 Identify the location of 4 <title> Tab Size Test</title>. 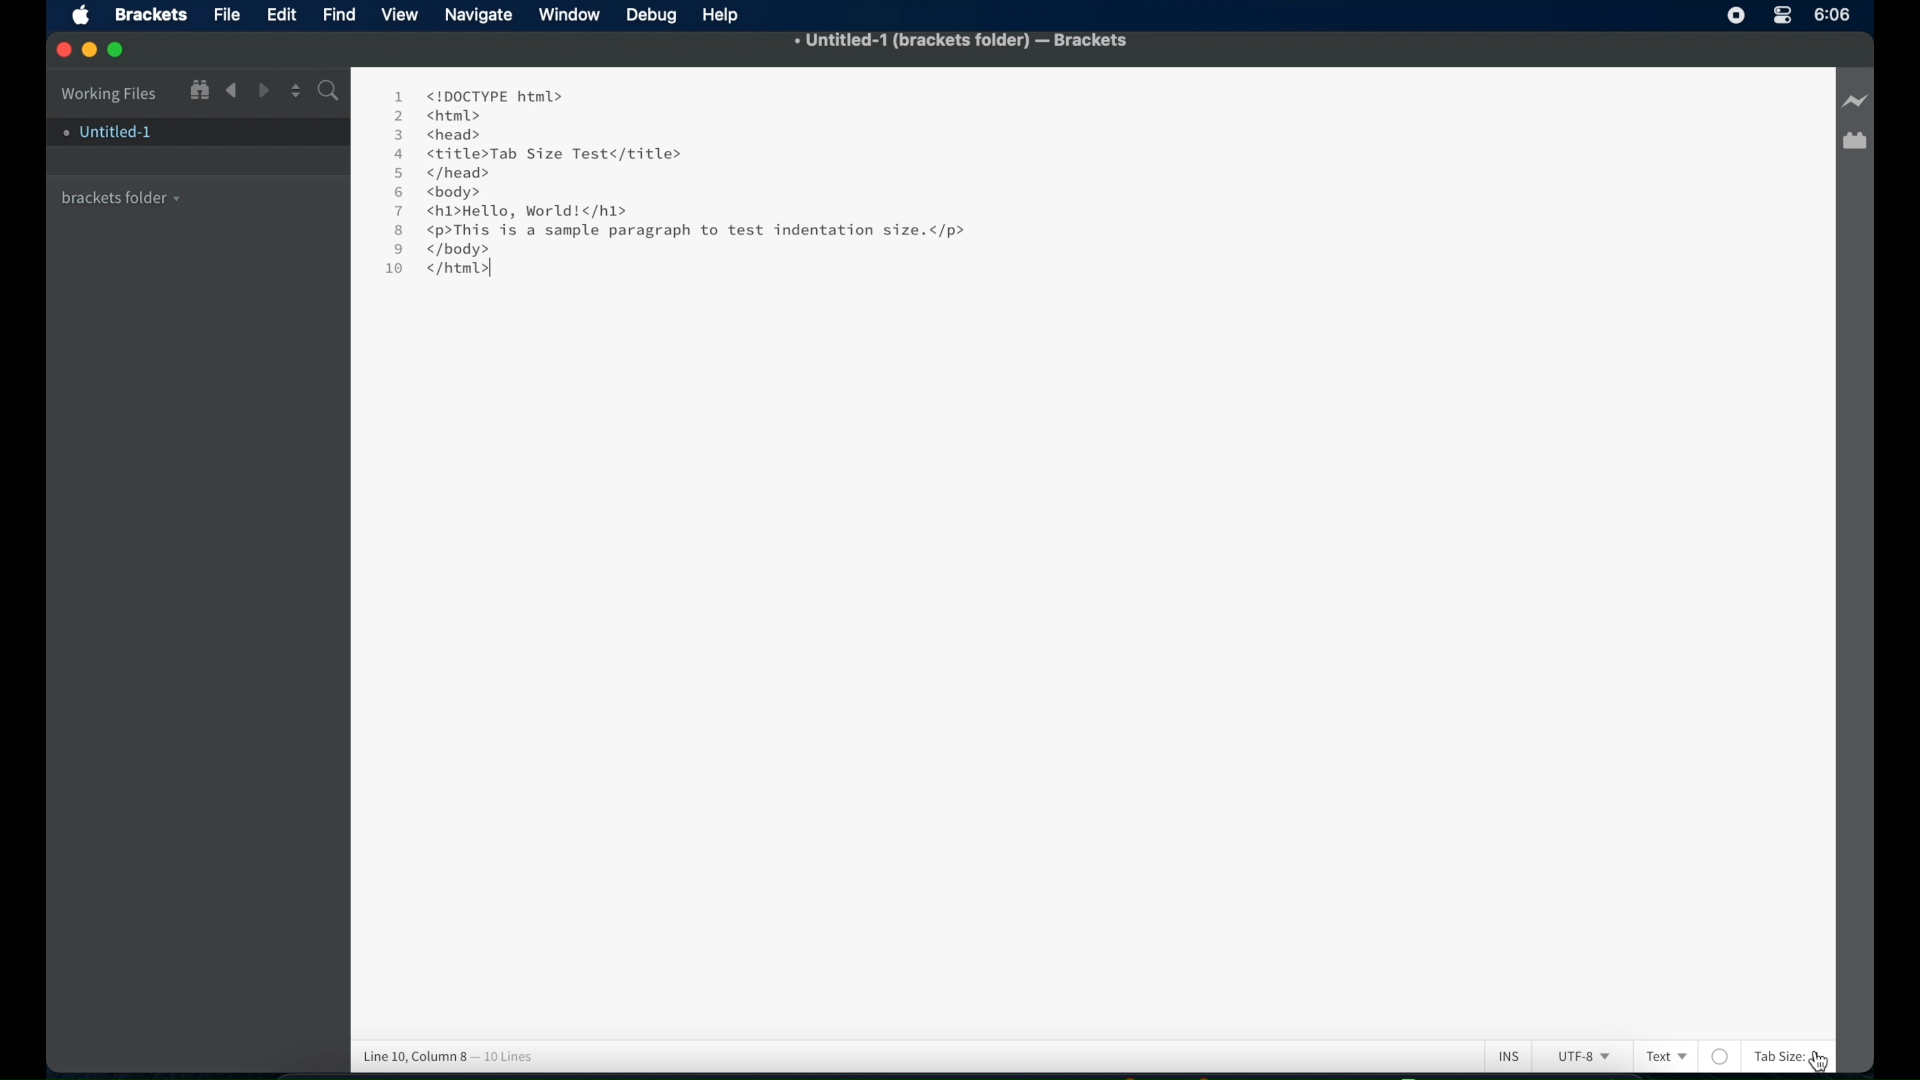
(536, 154).